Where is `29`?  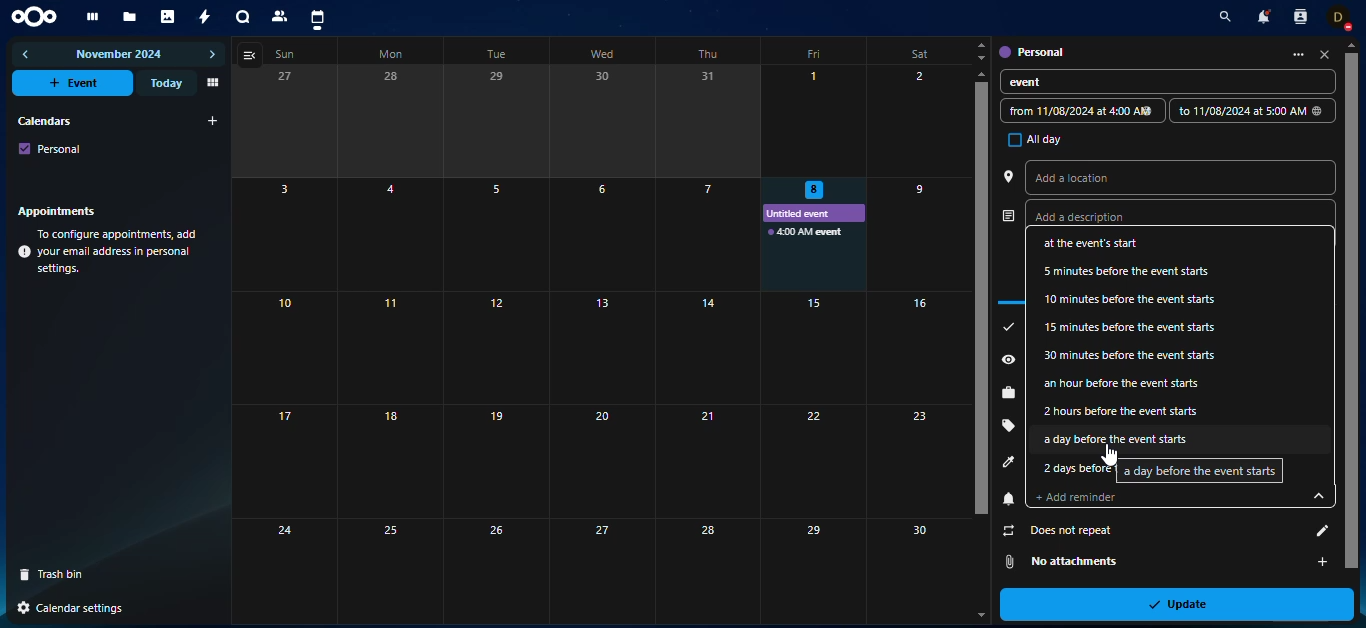 29 is located at coordinates (498, 121).